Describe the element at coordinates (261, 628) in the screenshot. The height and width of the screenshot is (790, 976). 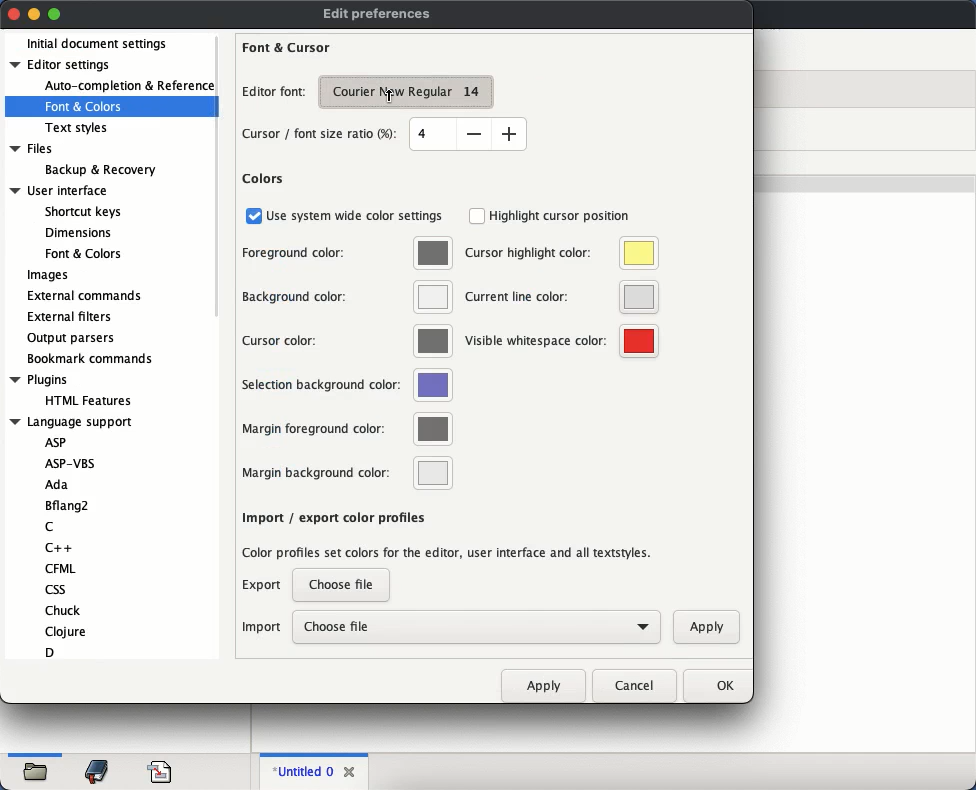
I see `import` at that location.